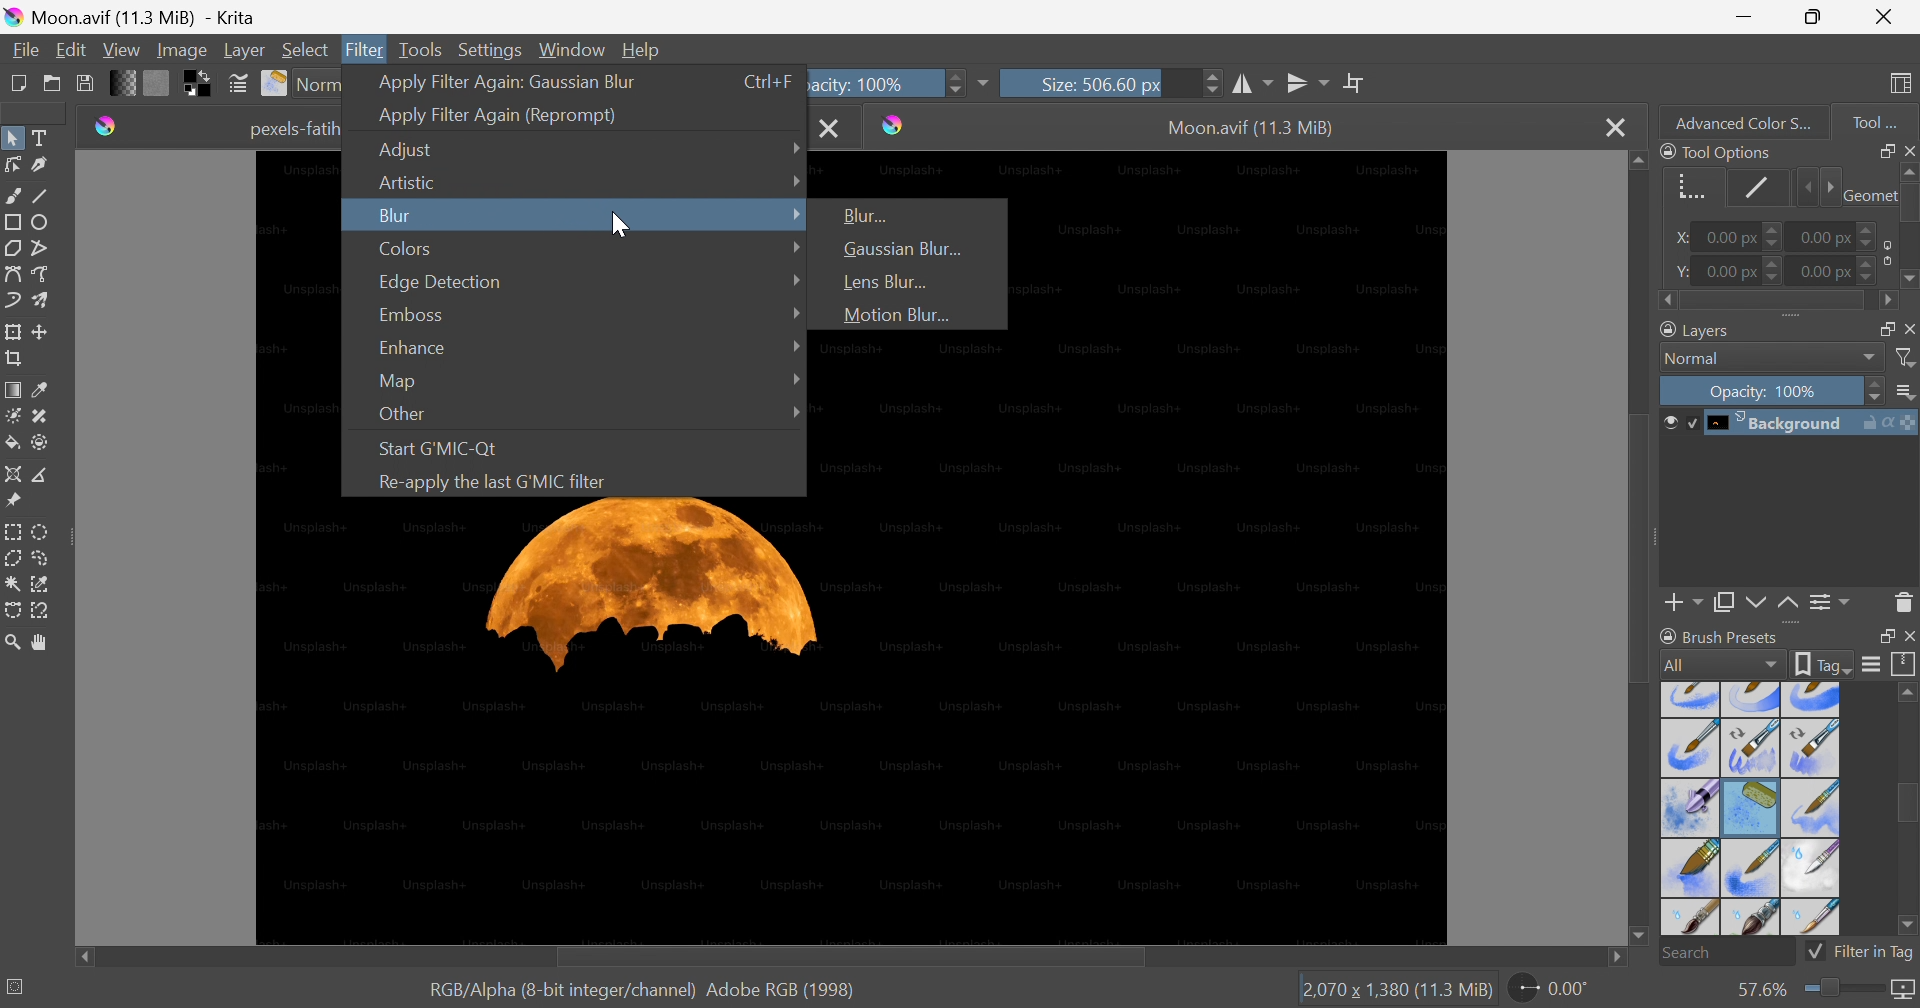  I want to click on Krita icon, so click(102, 130).